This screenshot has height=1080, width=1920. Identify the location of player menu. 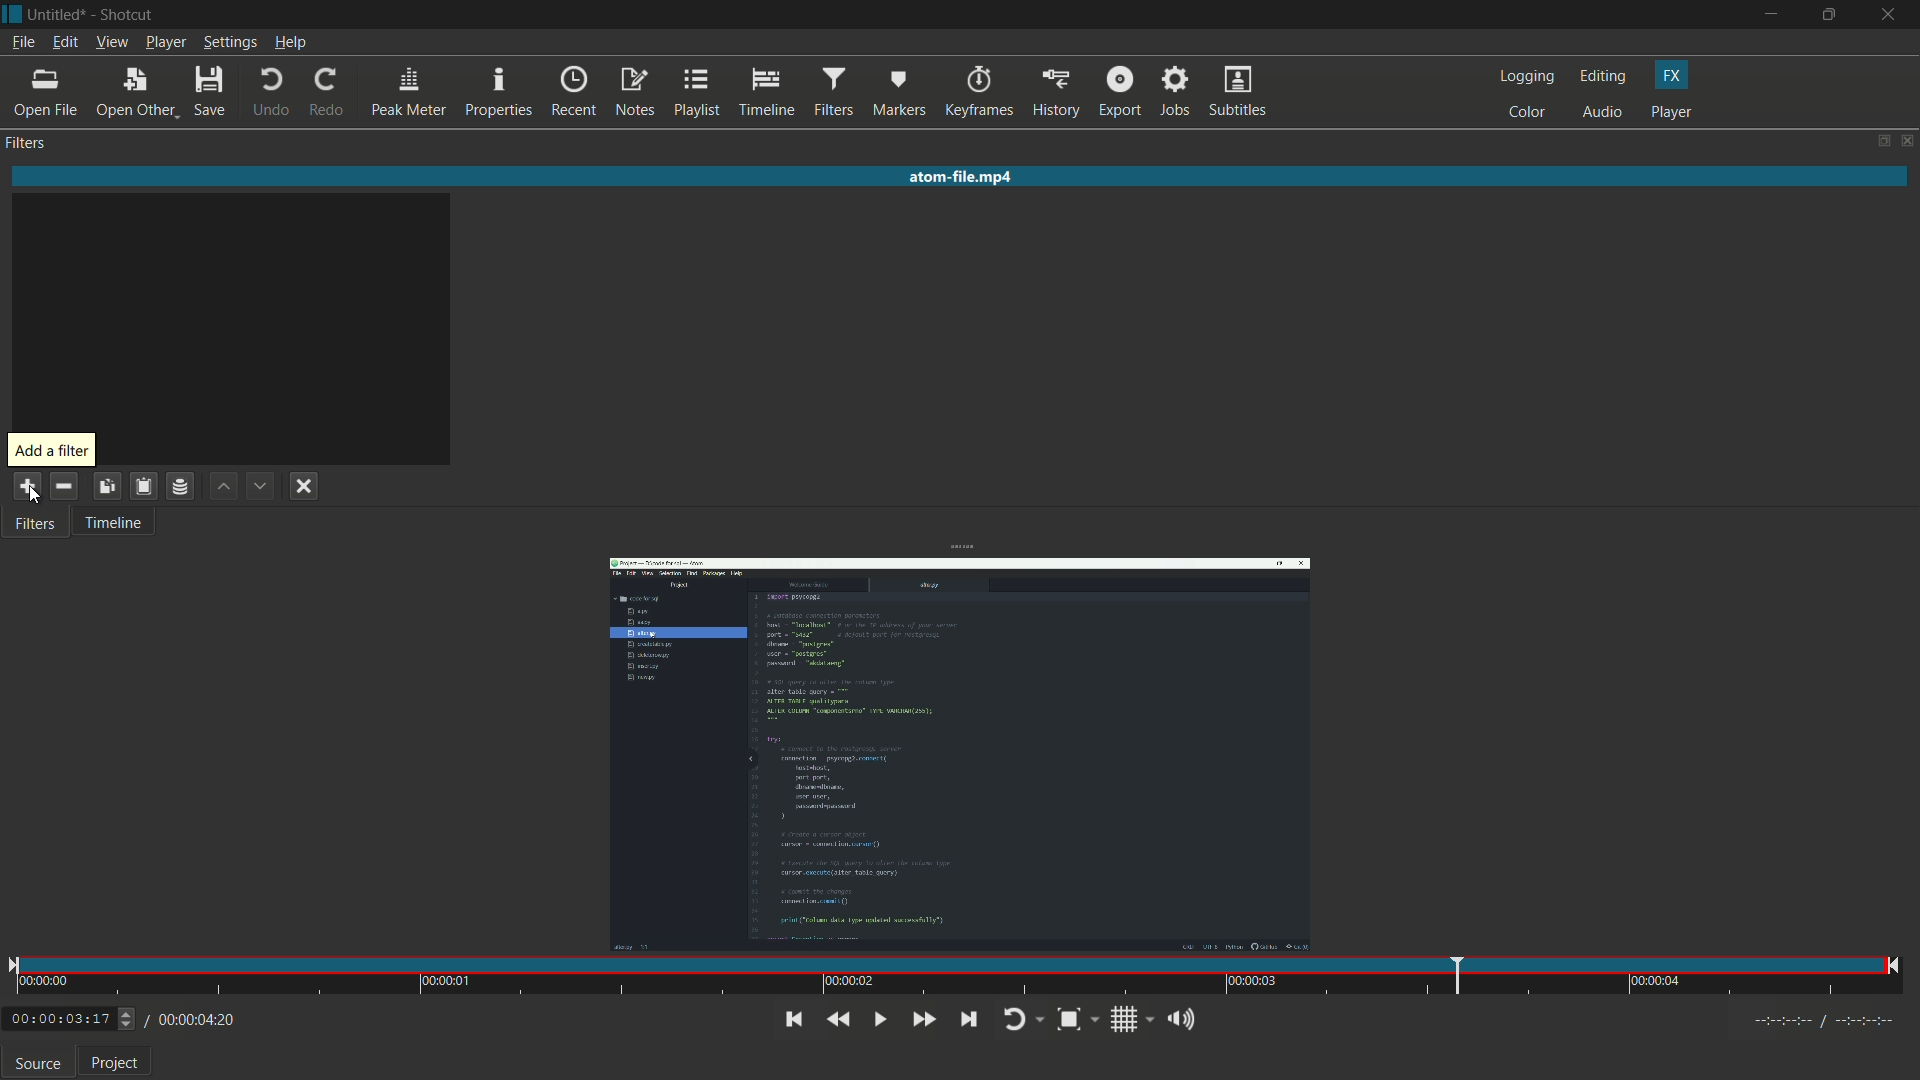
(166, 42).